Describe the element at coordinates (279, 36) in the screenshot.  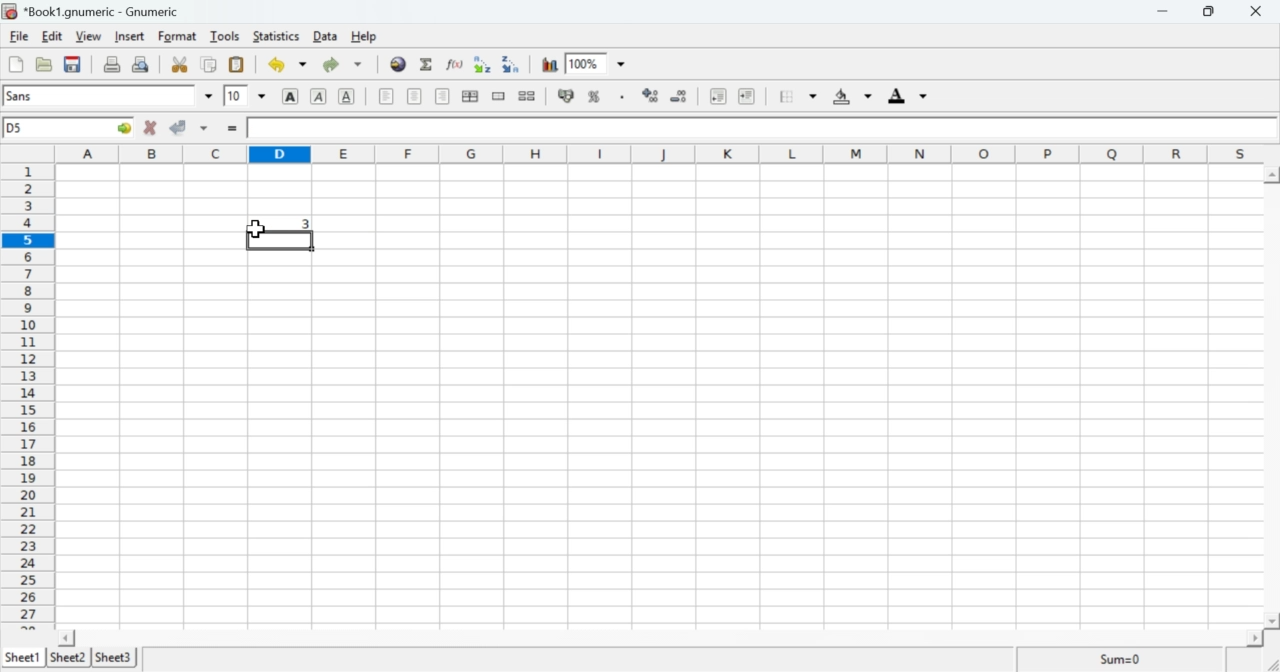
I see `Statistics` at that location.